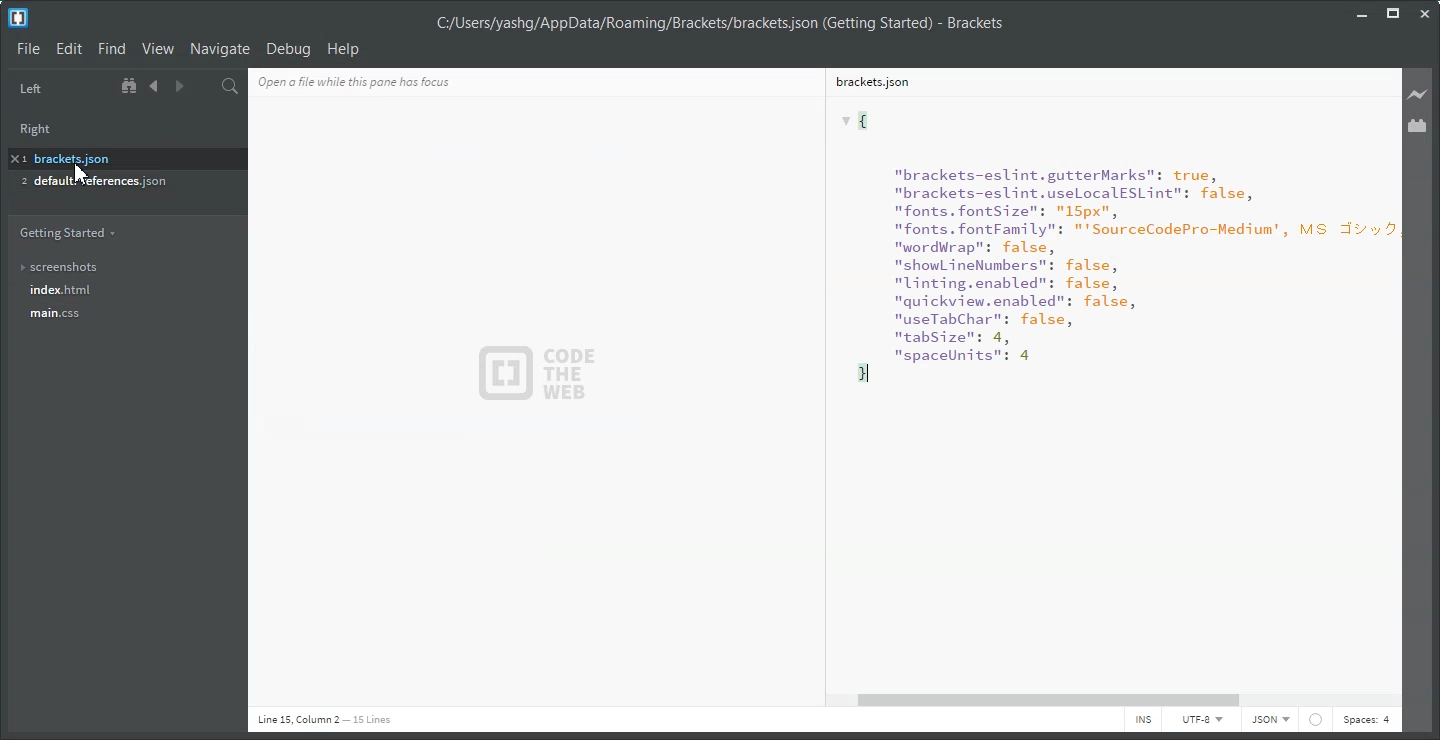 The width and height of the screenshot is (1440, 740). Describe the element at coordinates (70, 49) in the screenshot. I see `Edit` at that location.